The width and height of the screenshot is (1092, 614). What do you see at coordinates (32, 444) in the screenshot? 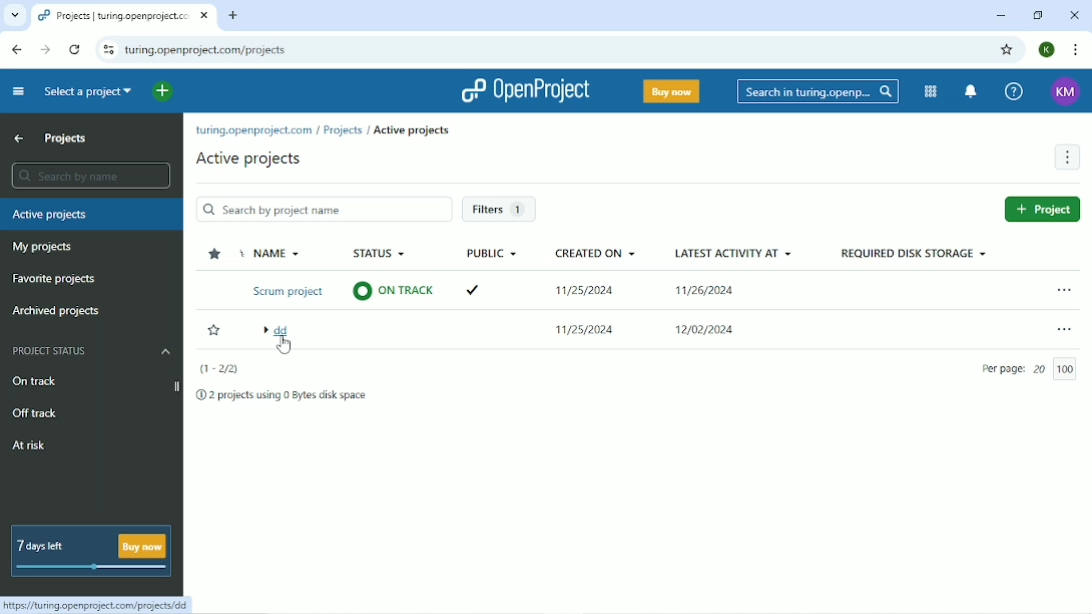
I see `At risk` at bounding box center [32, 444].